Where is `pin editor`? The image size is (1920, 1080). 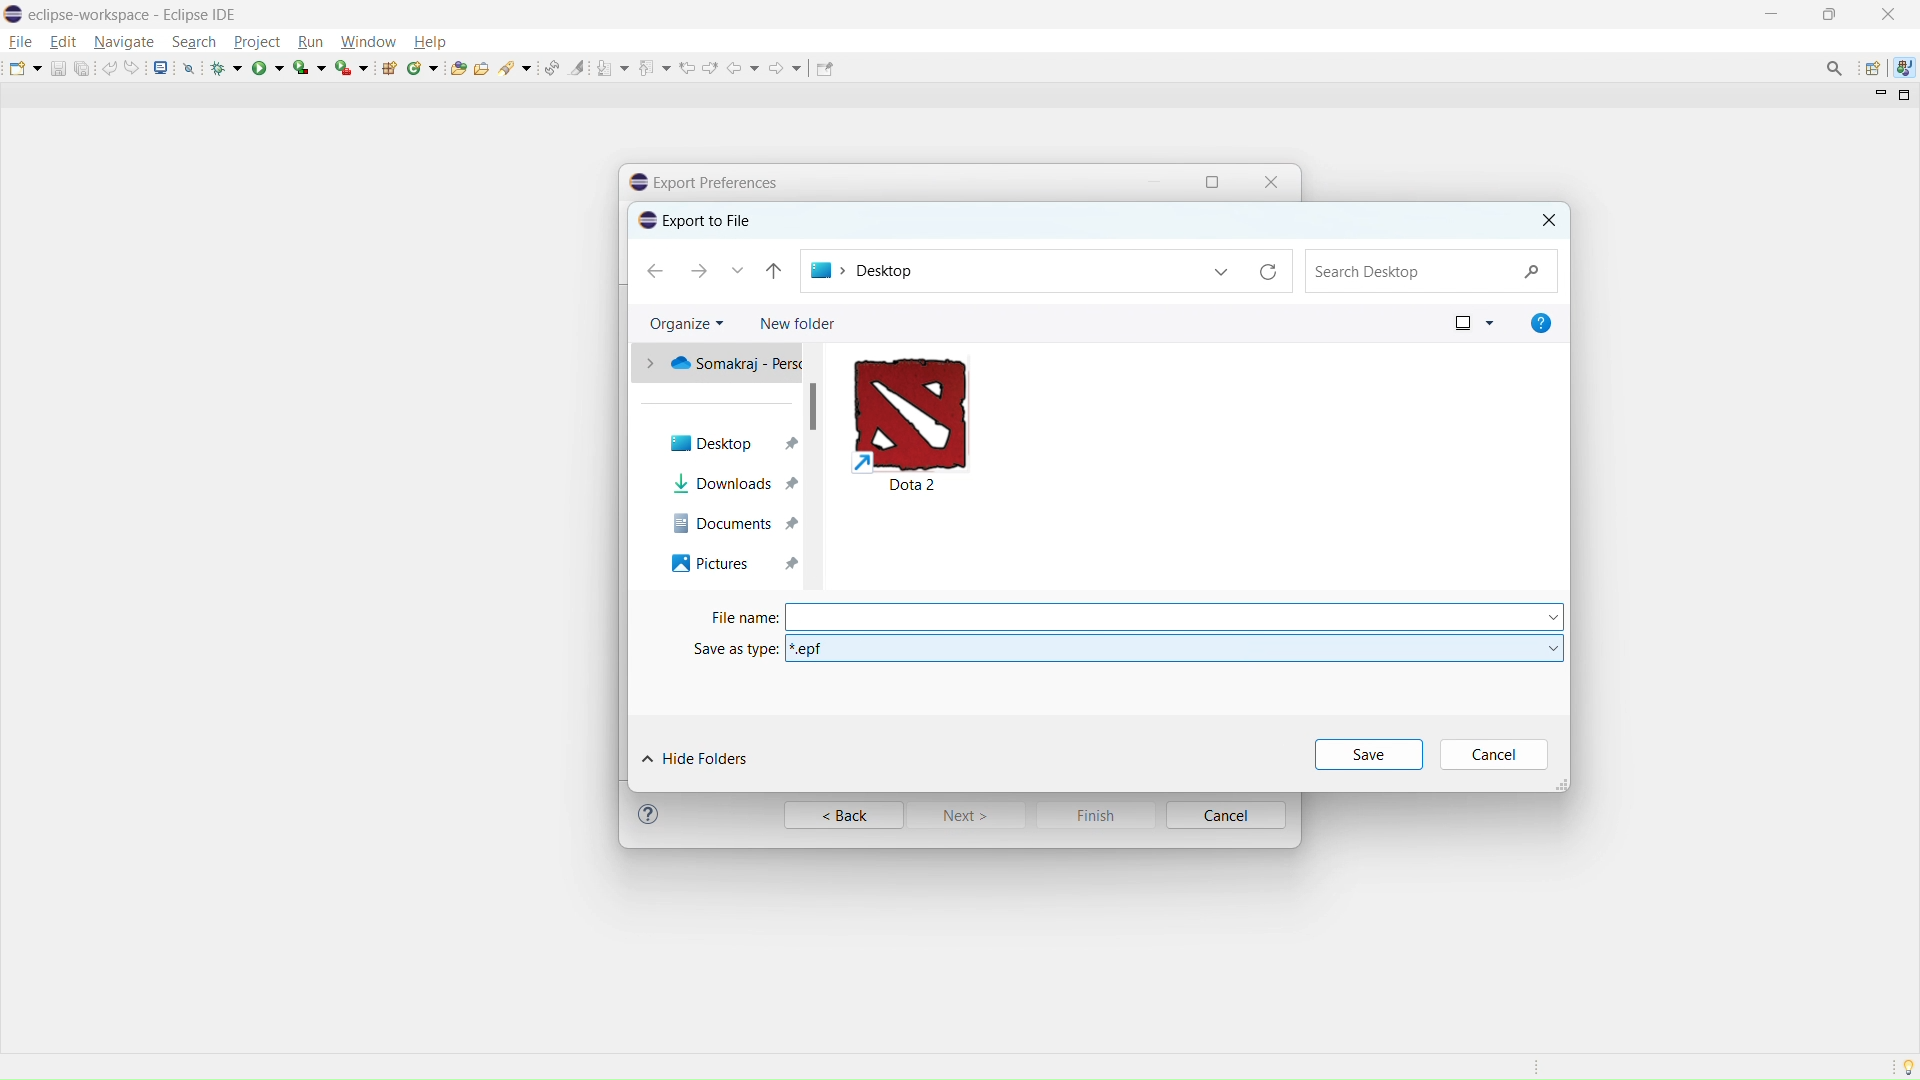 pin editor is located at coordinates (823, 68).